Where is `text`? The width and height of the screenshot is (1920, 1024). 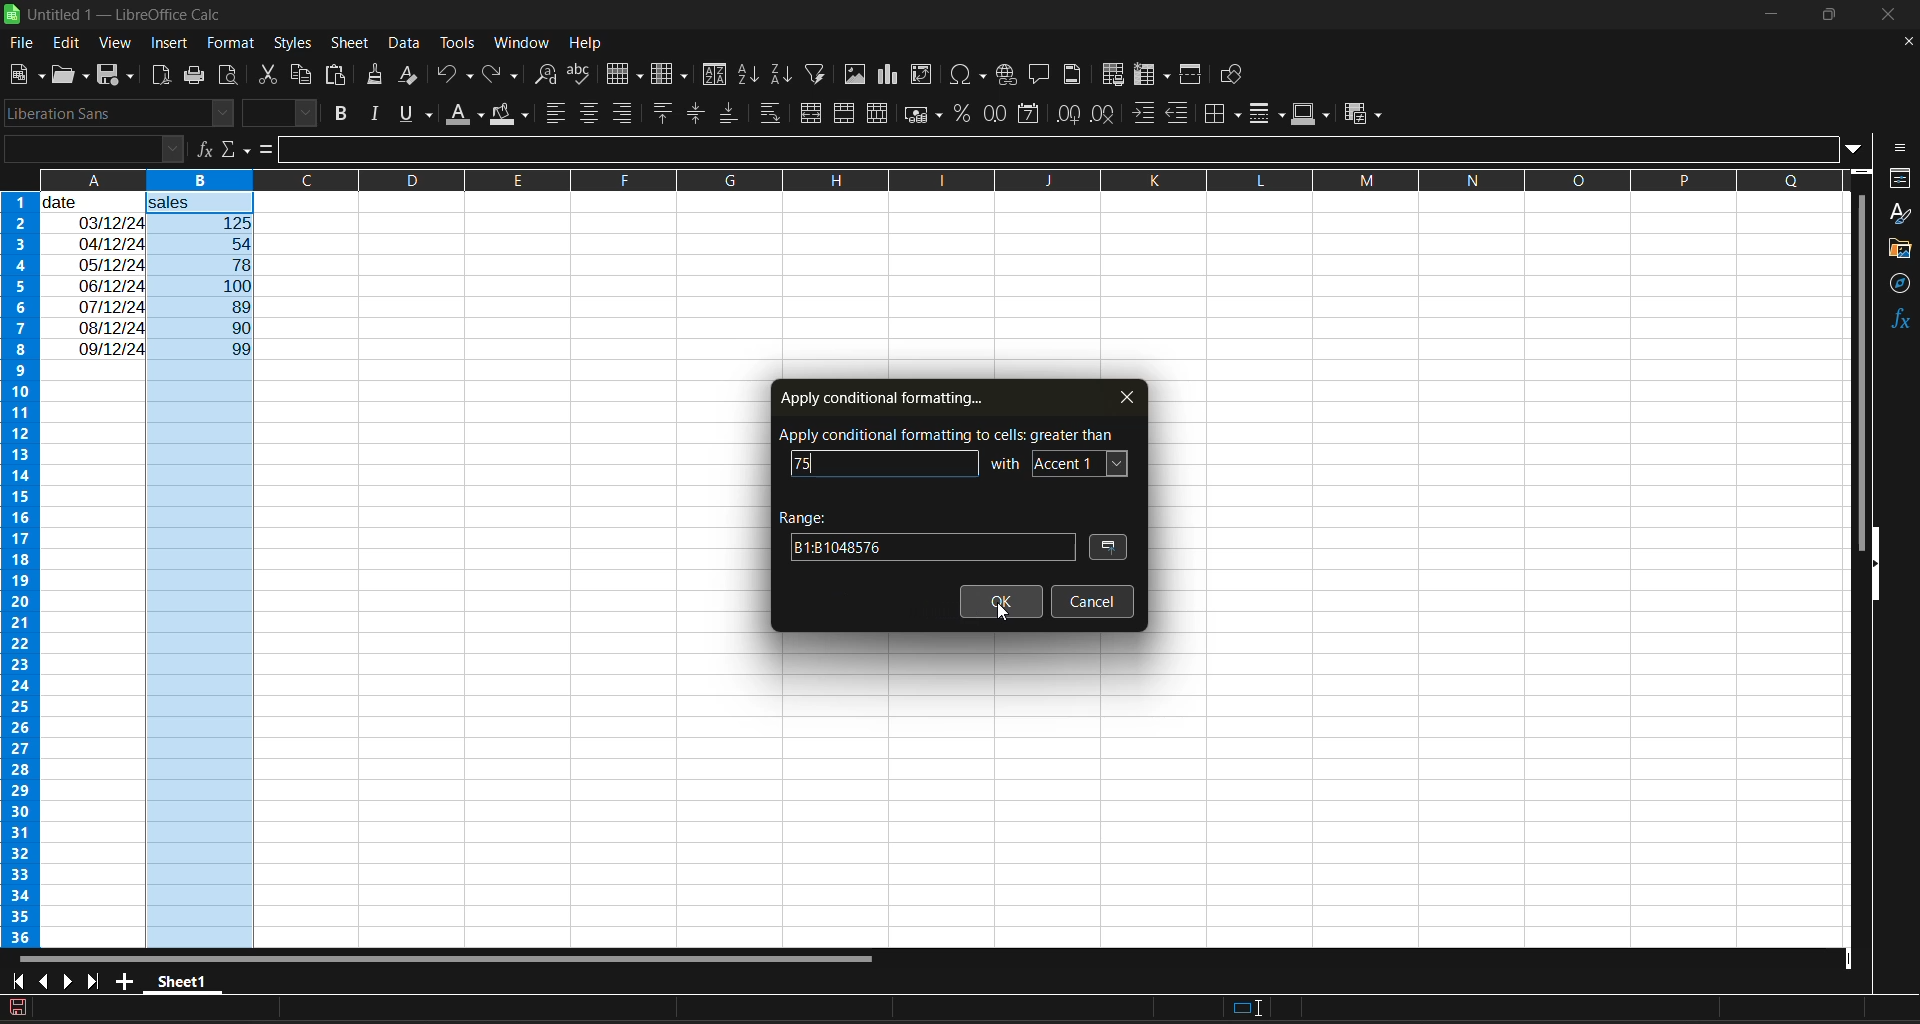 text is located at coordinates (1007, 461).